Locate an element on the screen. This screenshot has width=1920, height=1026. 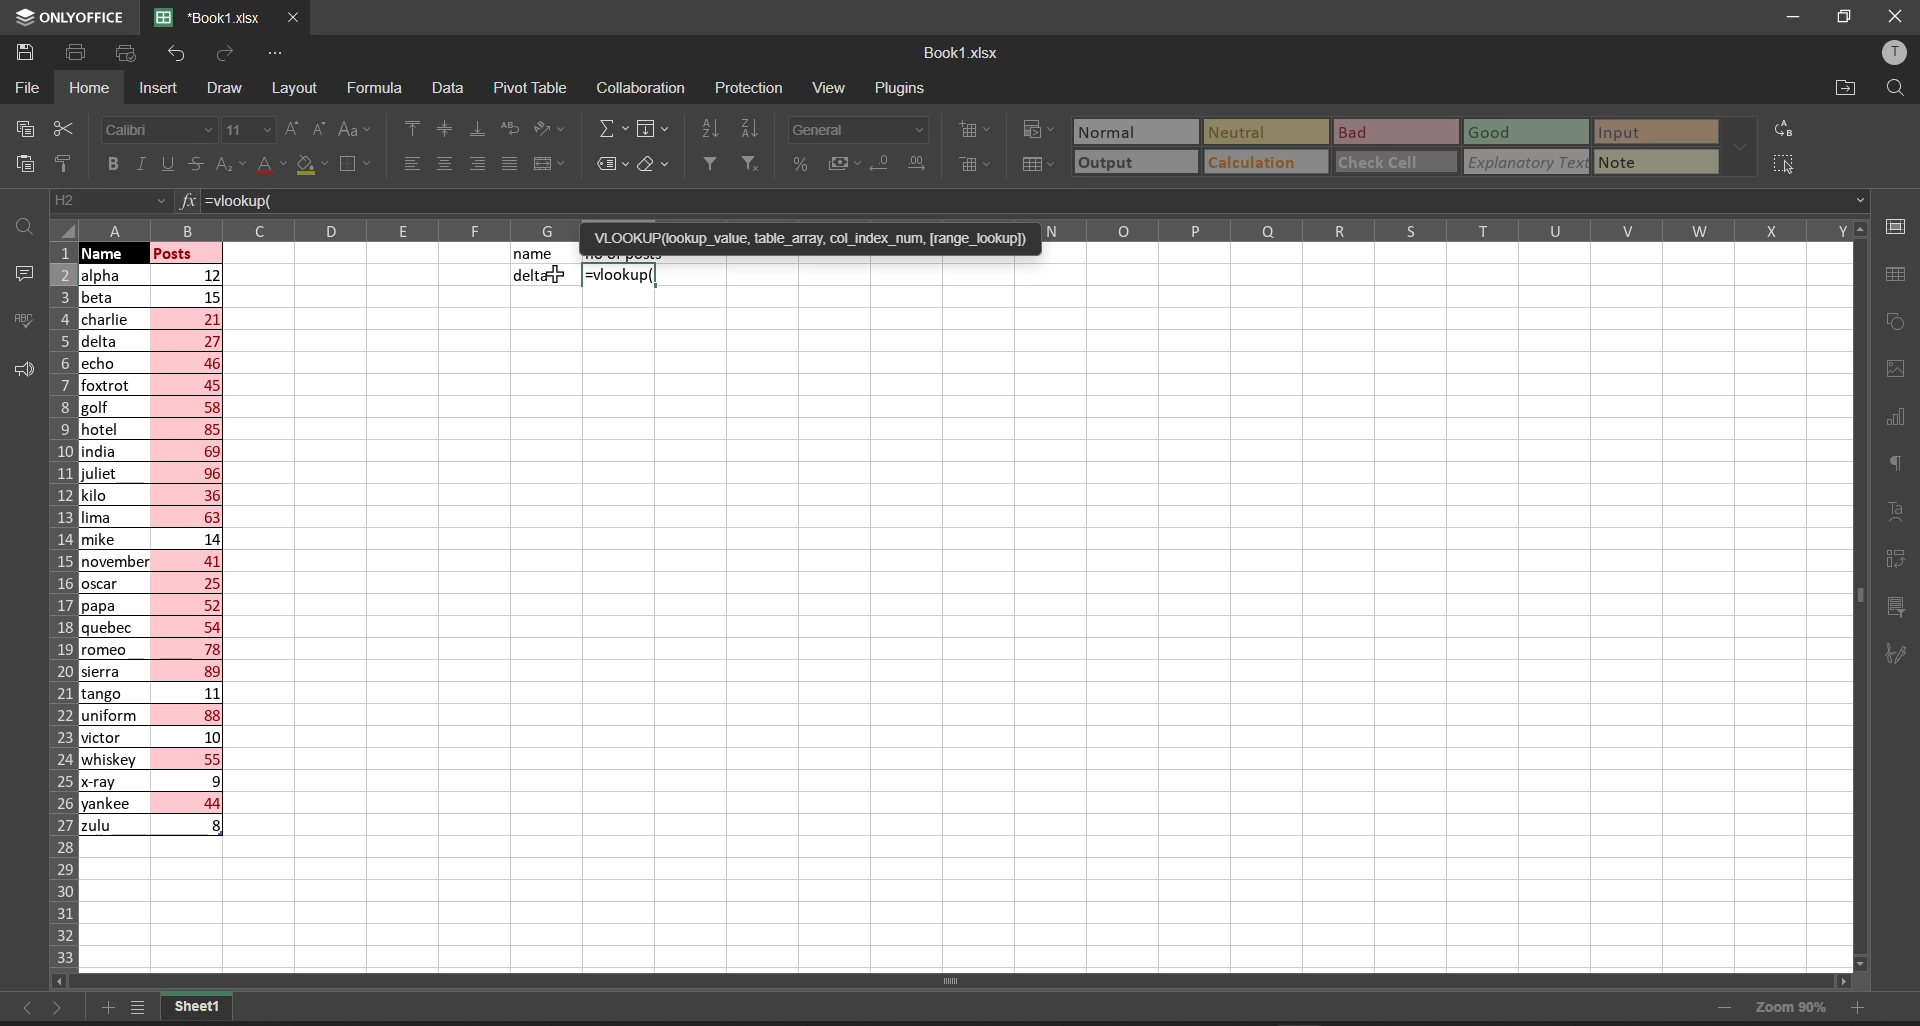
underline is located at coordinates (164, 162).